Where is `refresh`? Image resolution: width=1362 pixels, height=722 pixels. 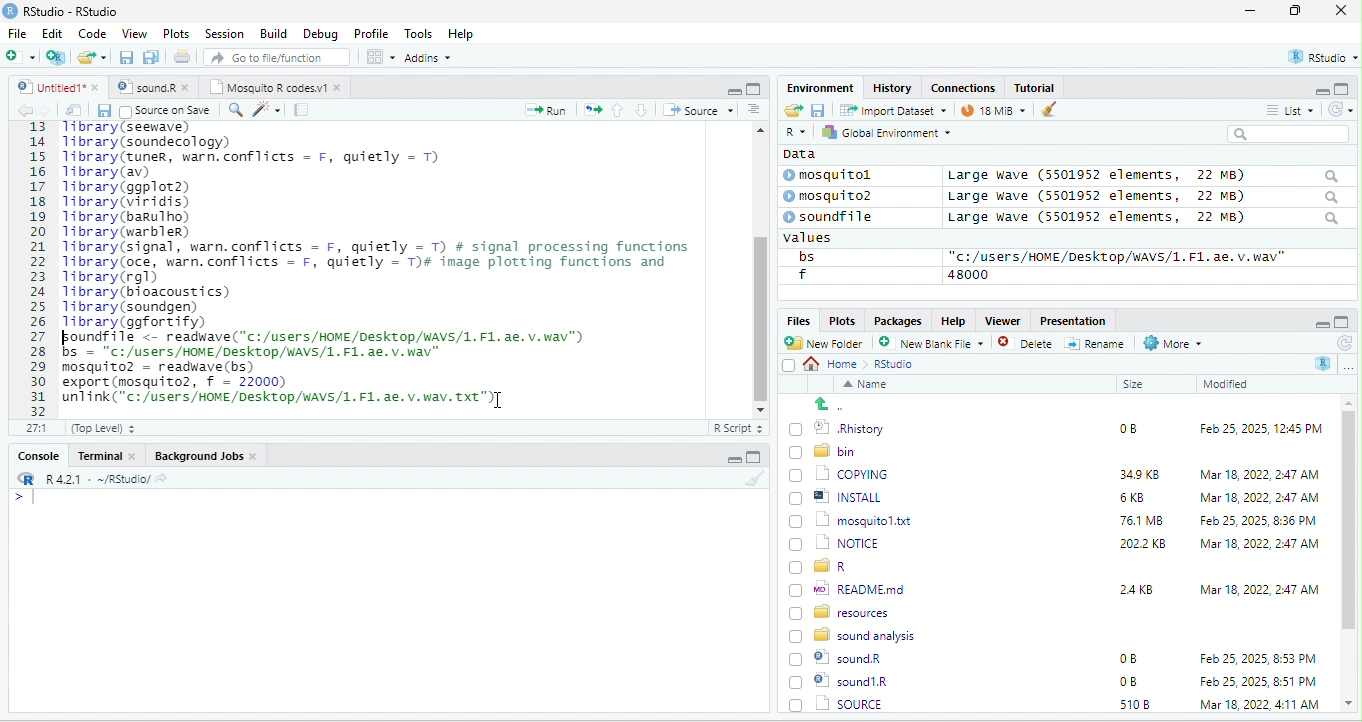
refresh is located at coordinates (1343, 343).